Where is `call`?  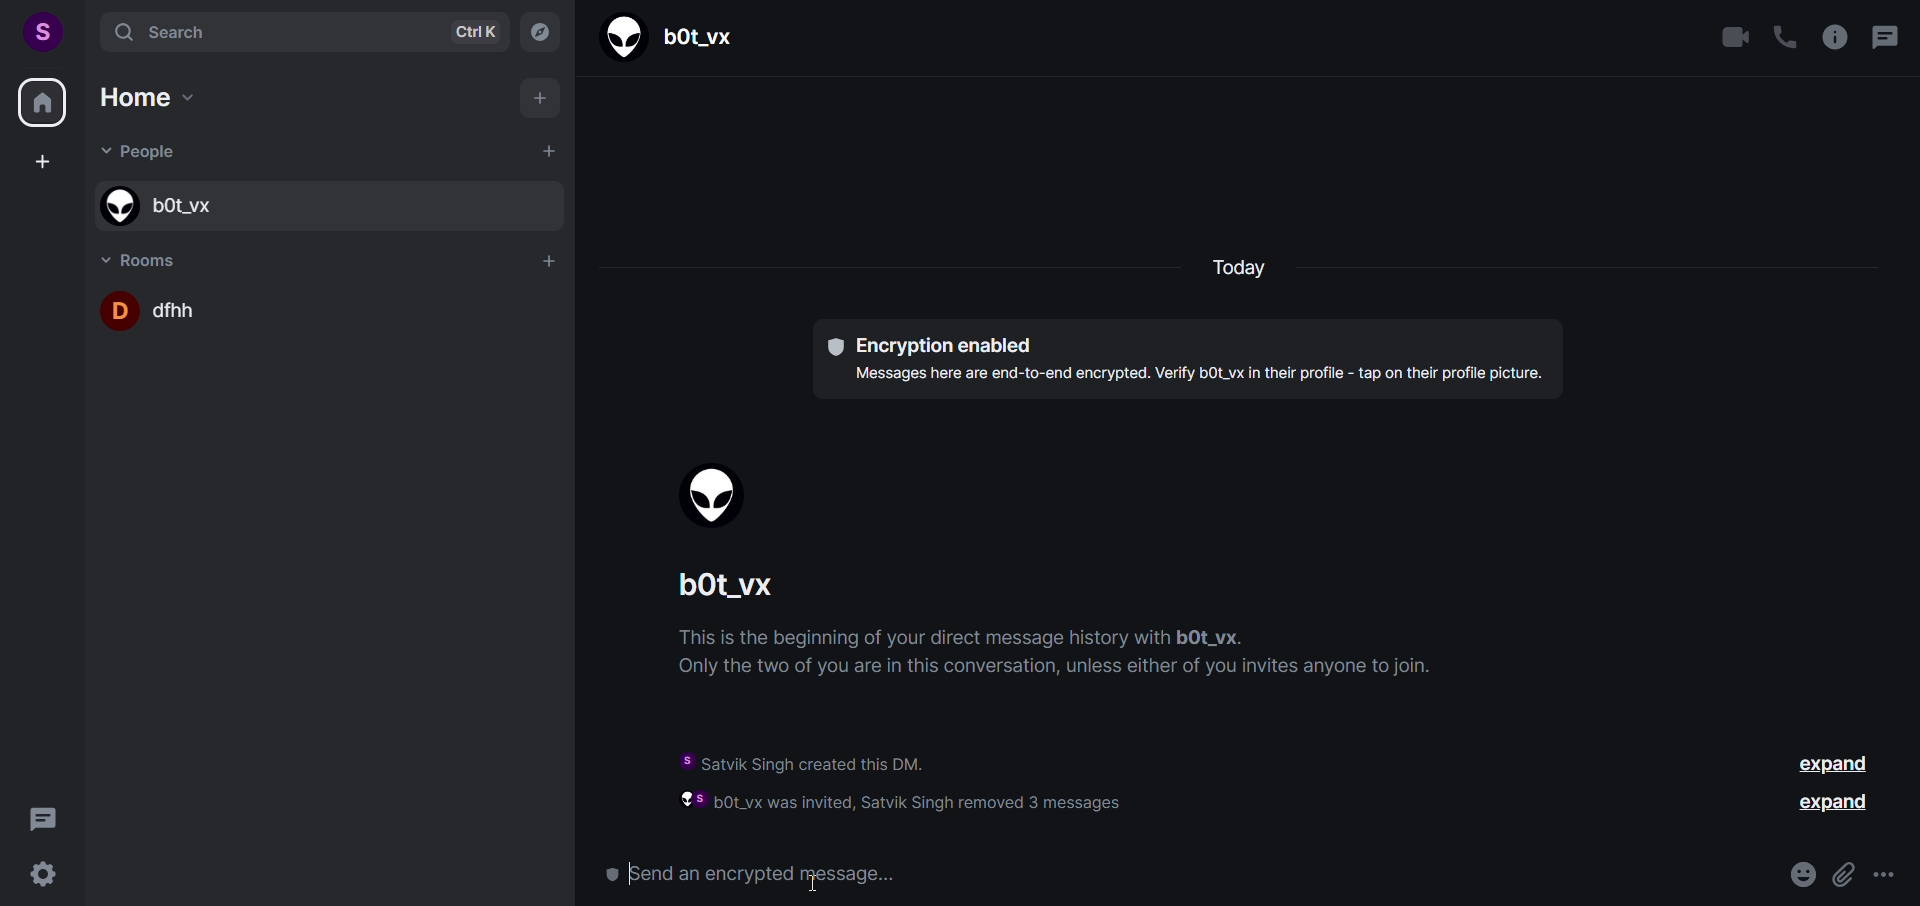
call is located at coordinates (1783, 39).